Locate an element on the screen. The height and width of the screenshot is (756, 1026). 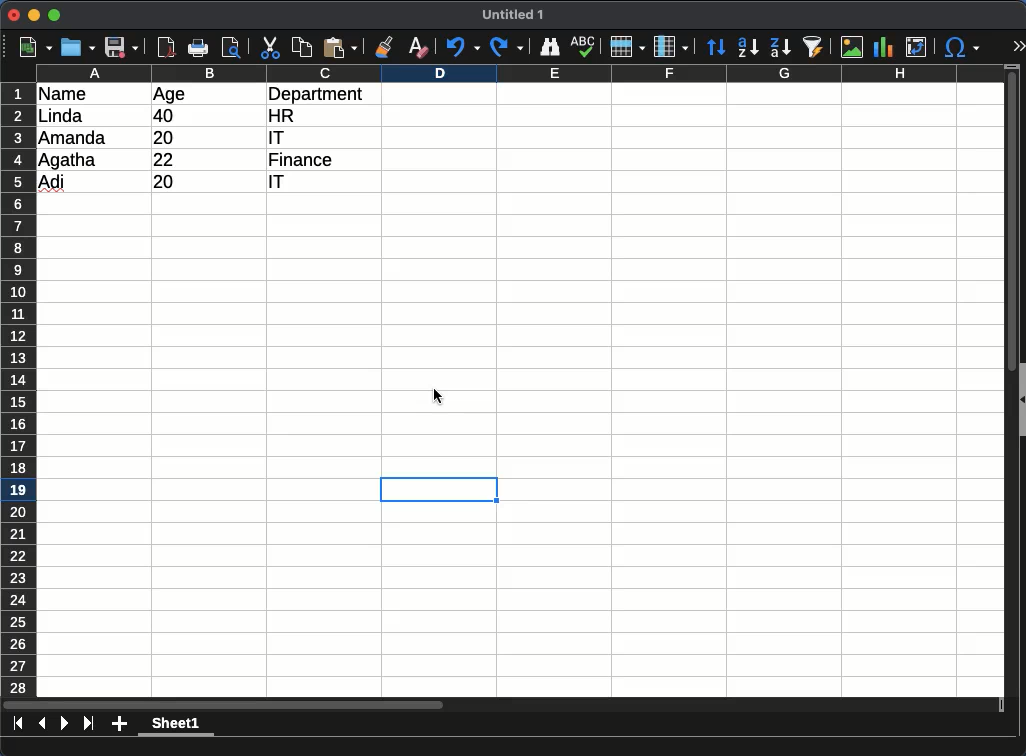
22 is located at coordinates (168, 159).